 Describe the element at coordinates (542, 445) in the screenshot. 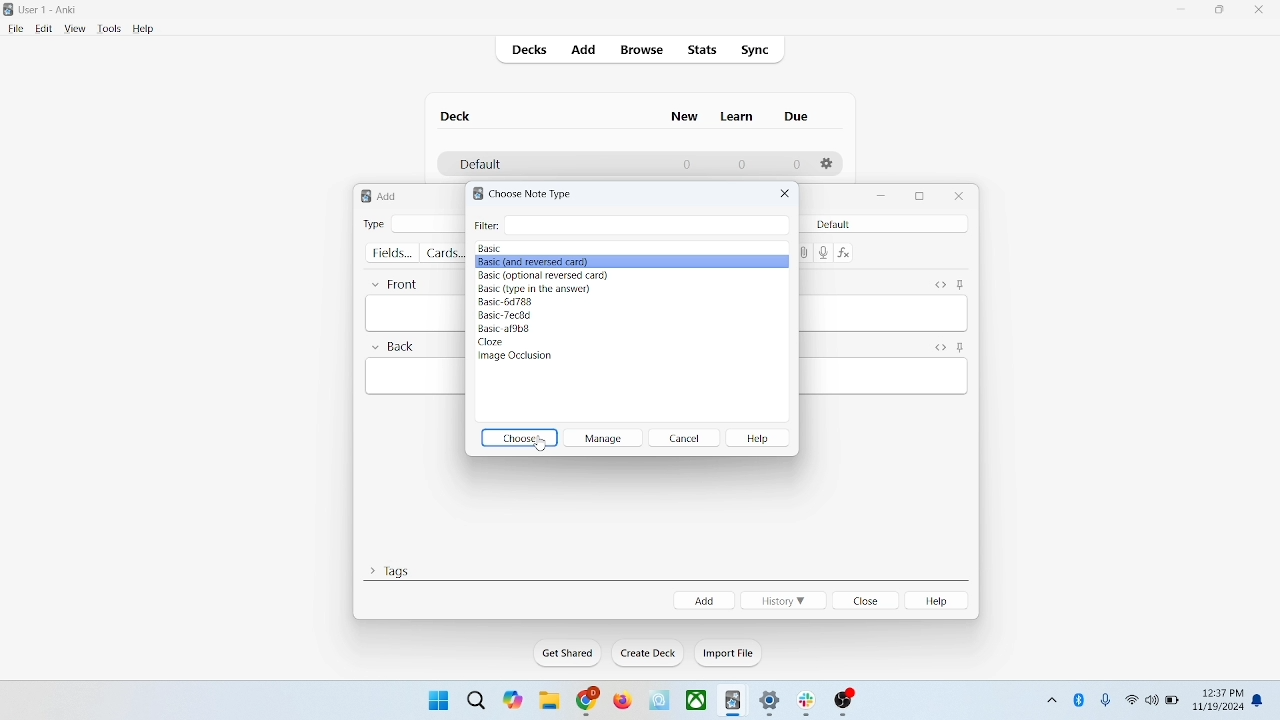

I see `cursor` at that location.